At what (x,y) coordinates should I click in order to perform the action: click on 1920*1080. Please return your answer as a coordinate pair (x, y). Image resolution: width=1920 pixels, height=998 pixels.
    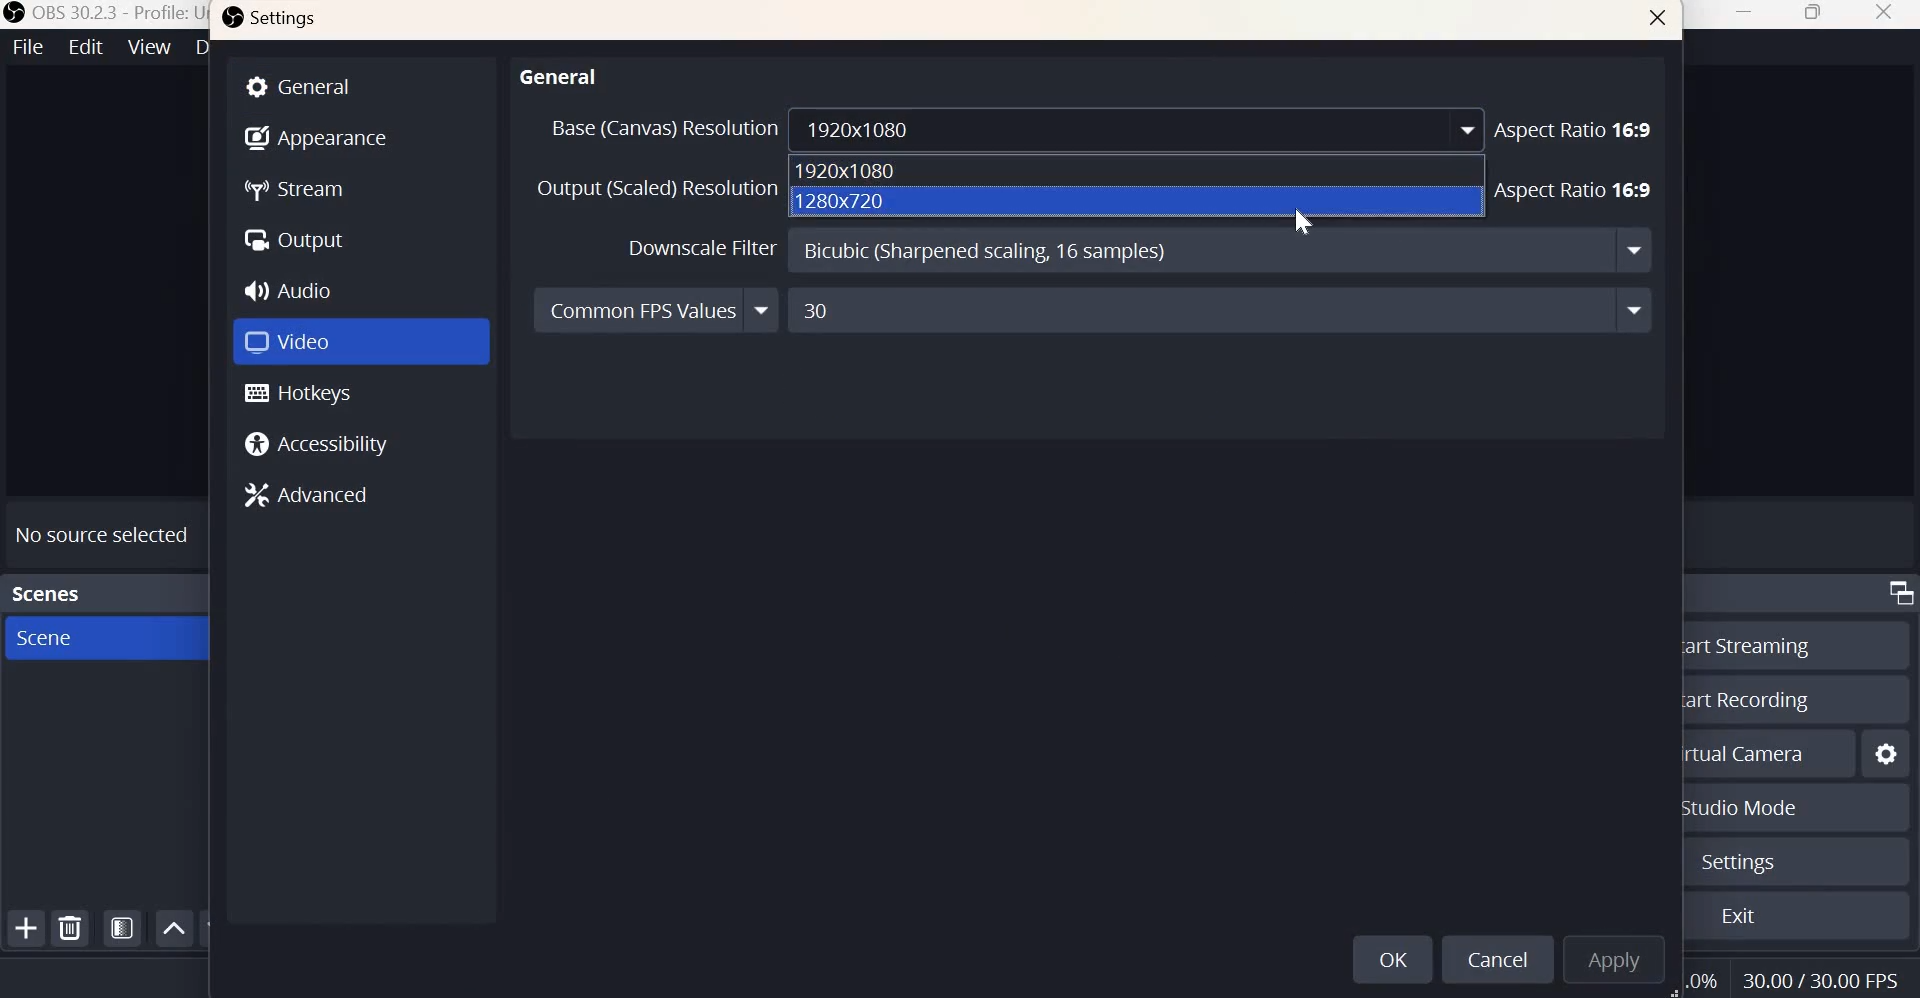
    Looking at the image, I should click on (848, 172).